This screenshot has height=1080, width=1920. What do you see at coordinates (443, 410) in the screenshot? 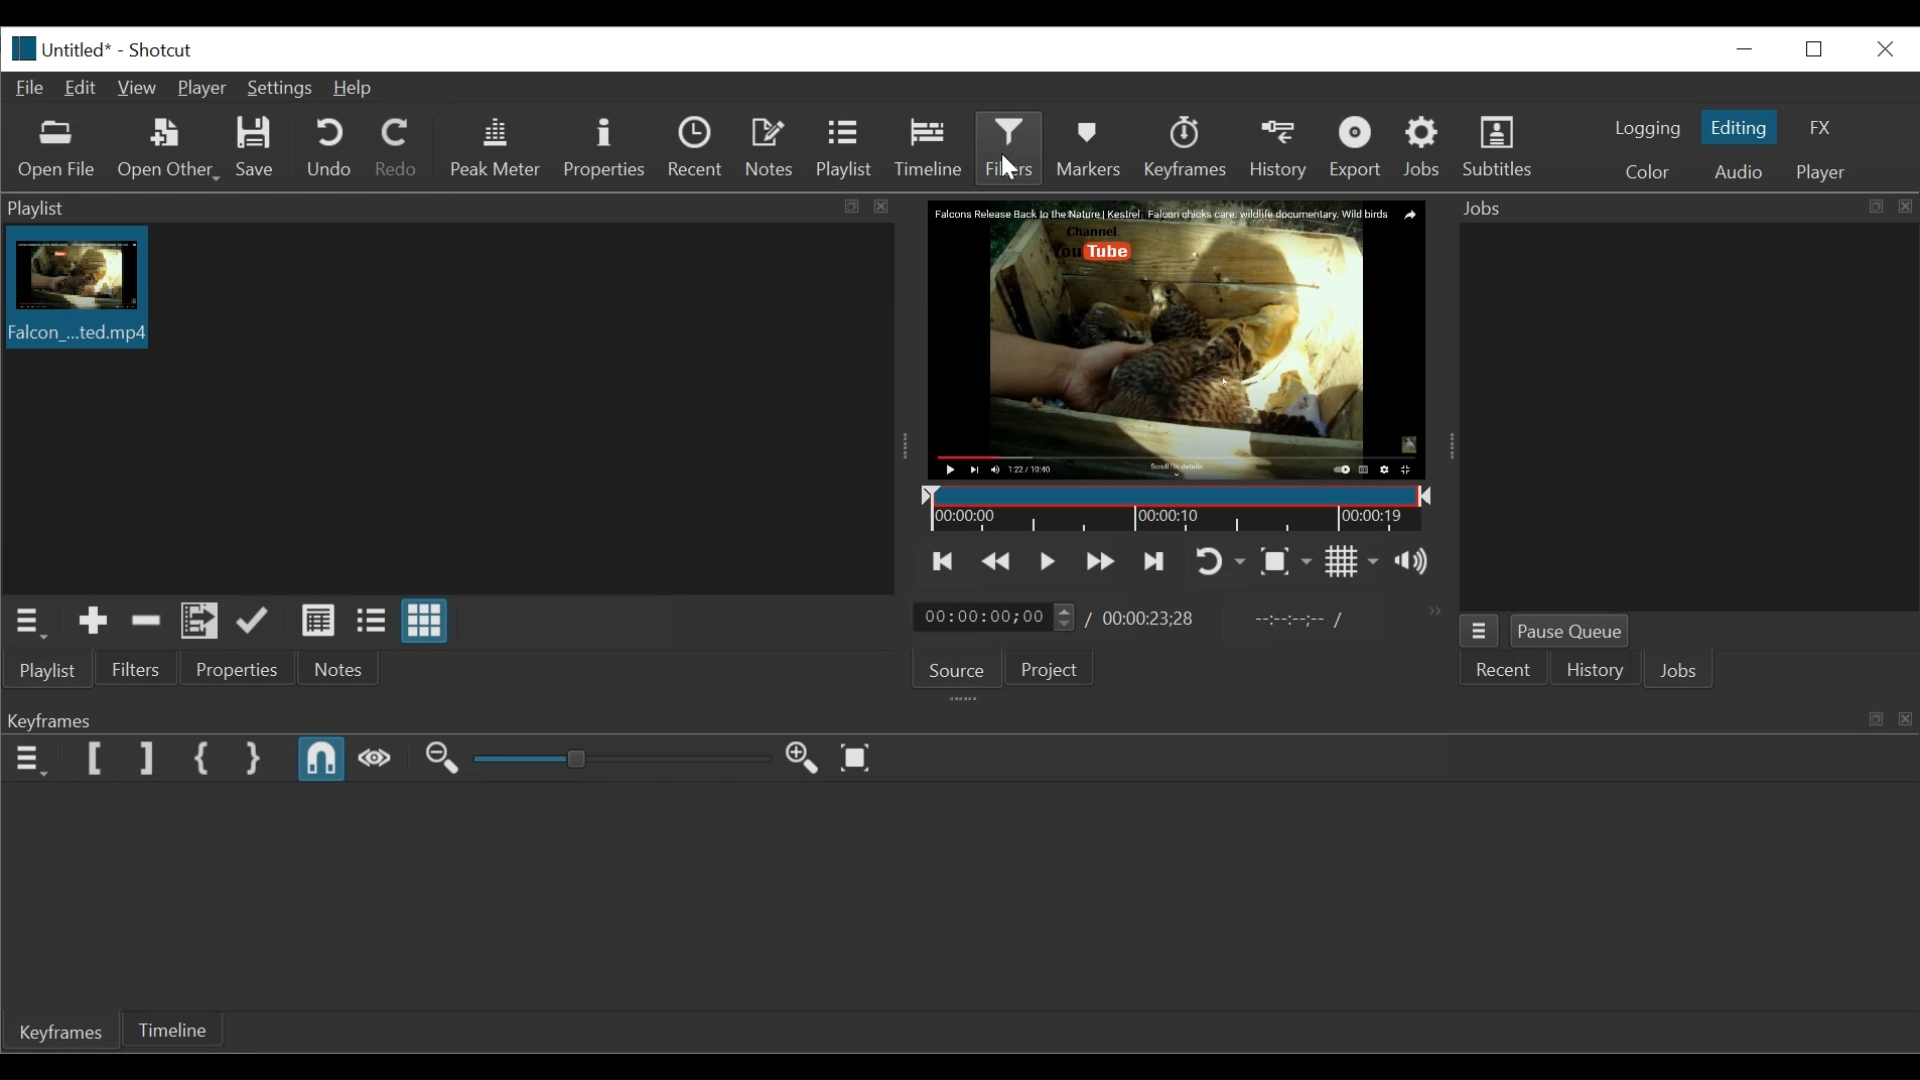
I see `Clip thumbanail` at bounding box center [443, 410].